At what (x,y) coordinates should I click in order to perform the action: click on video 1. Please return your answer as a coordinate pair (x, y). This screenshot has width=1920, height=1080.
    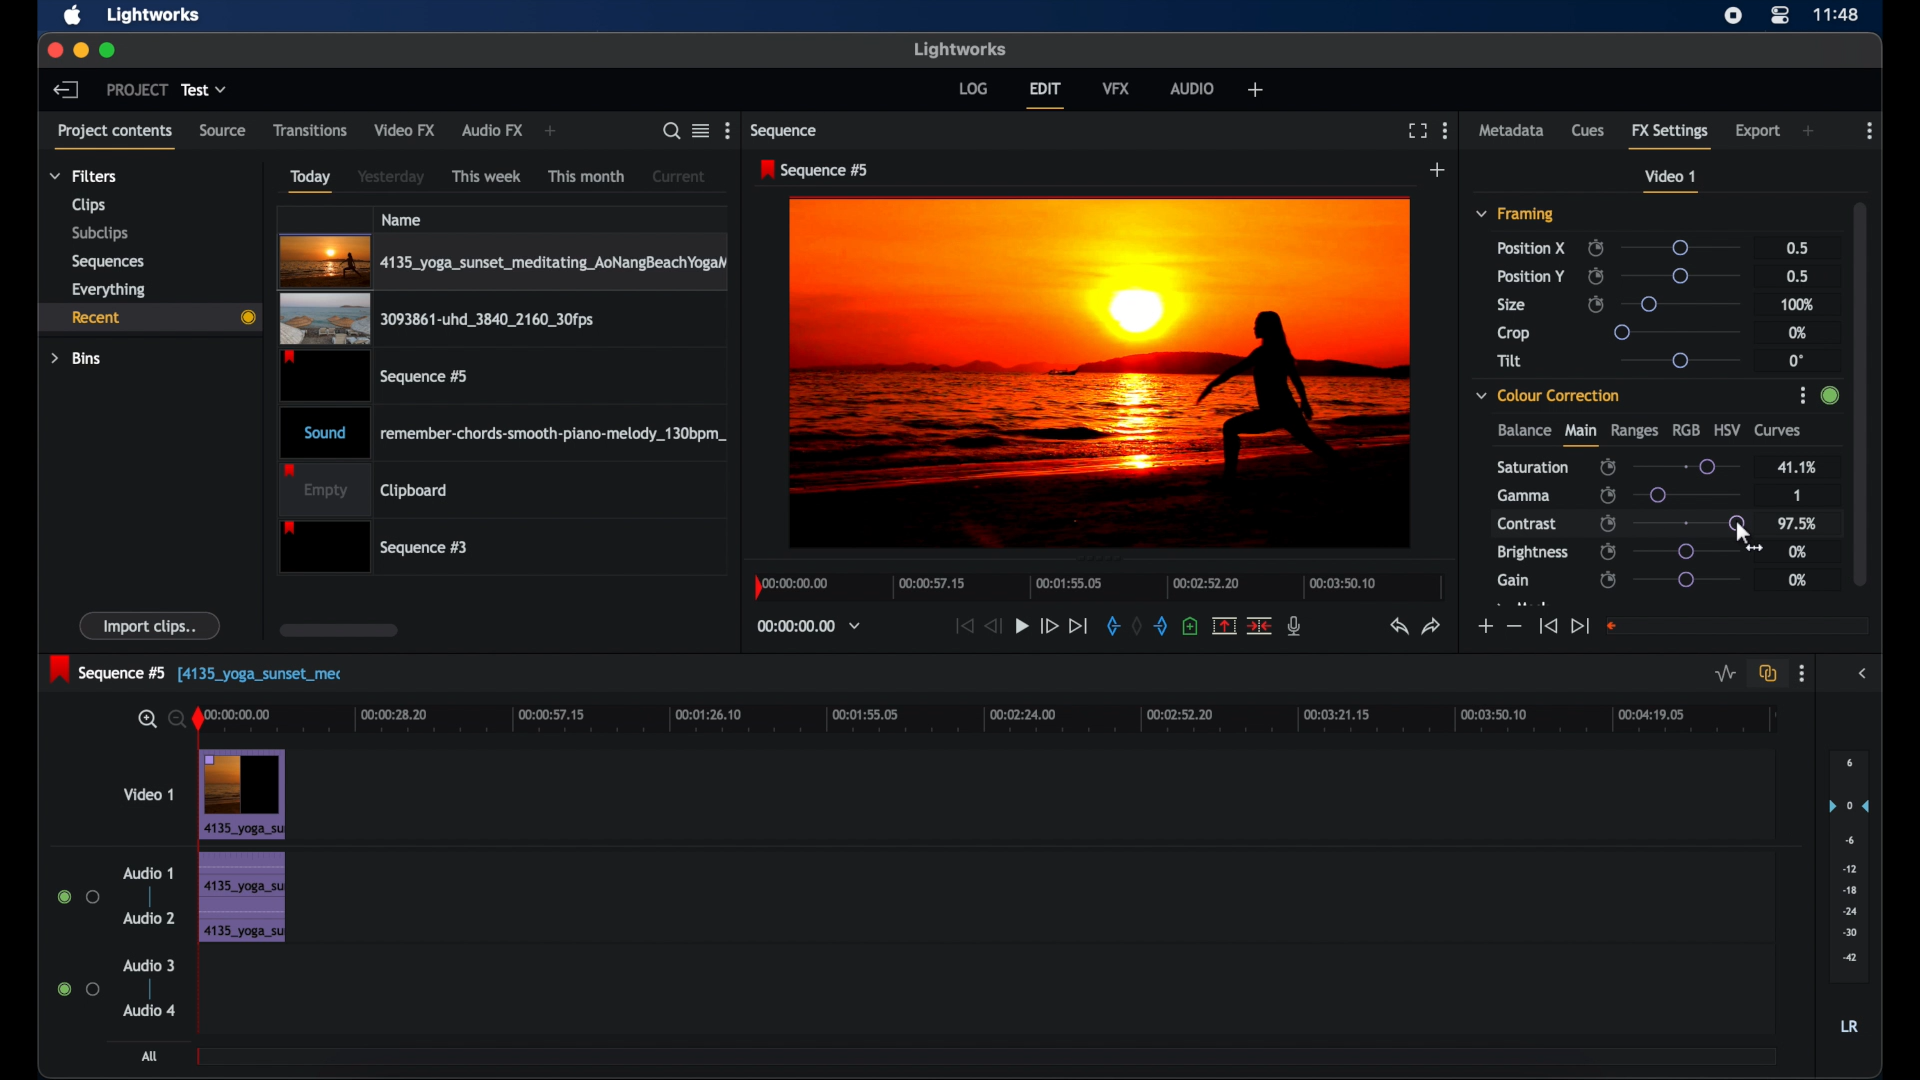
    Looking at the image, I should click on (148, 794).